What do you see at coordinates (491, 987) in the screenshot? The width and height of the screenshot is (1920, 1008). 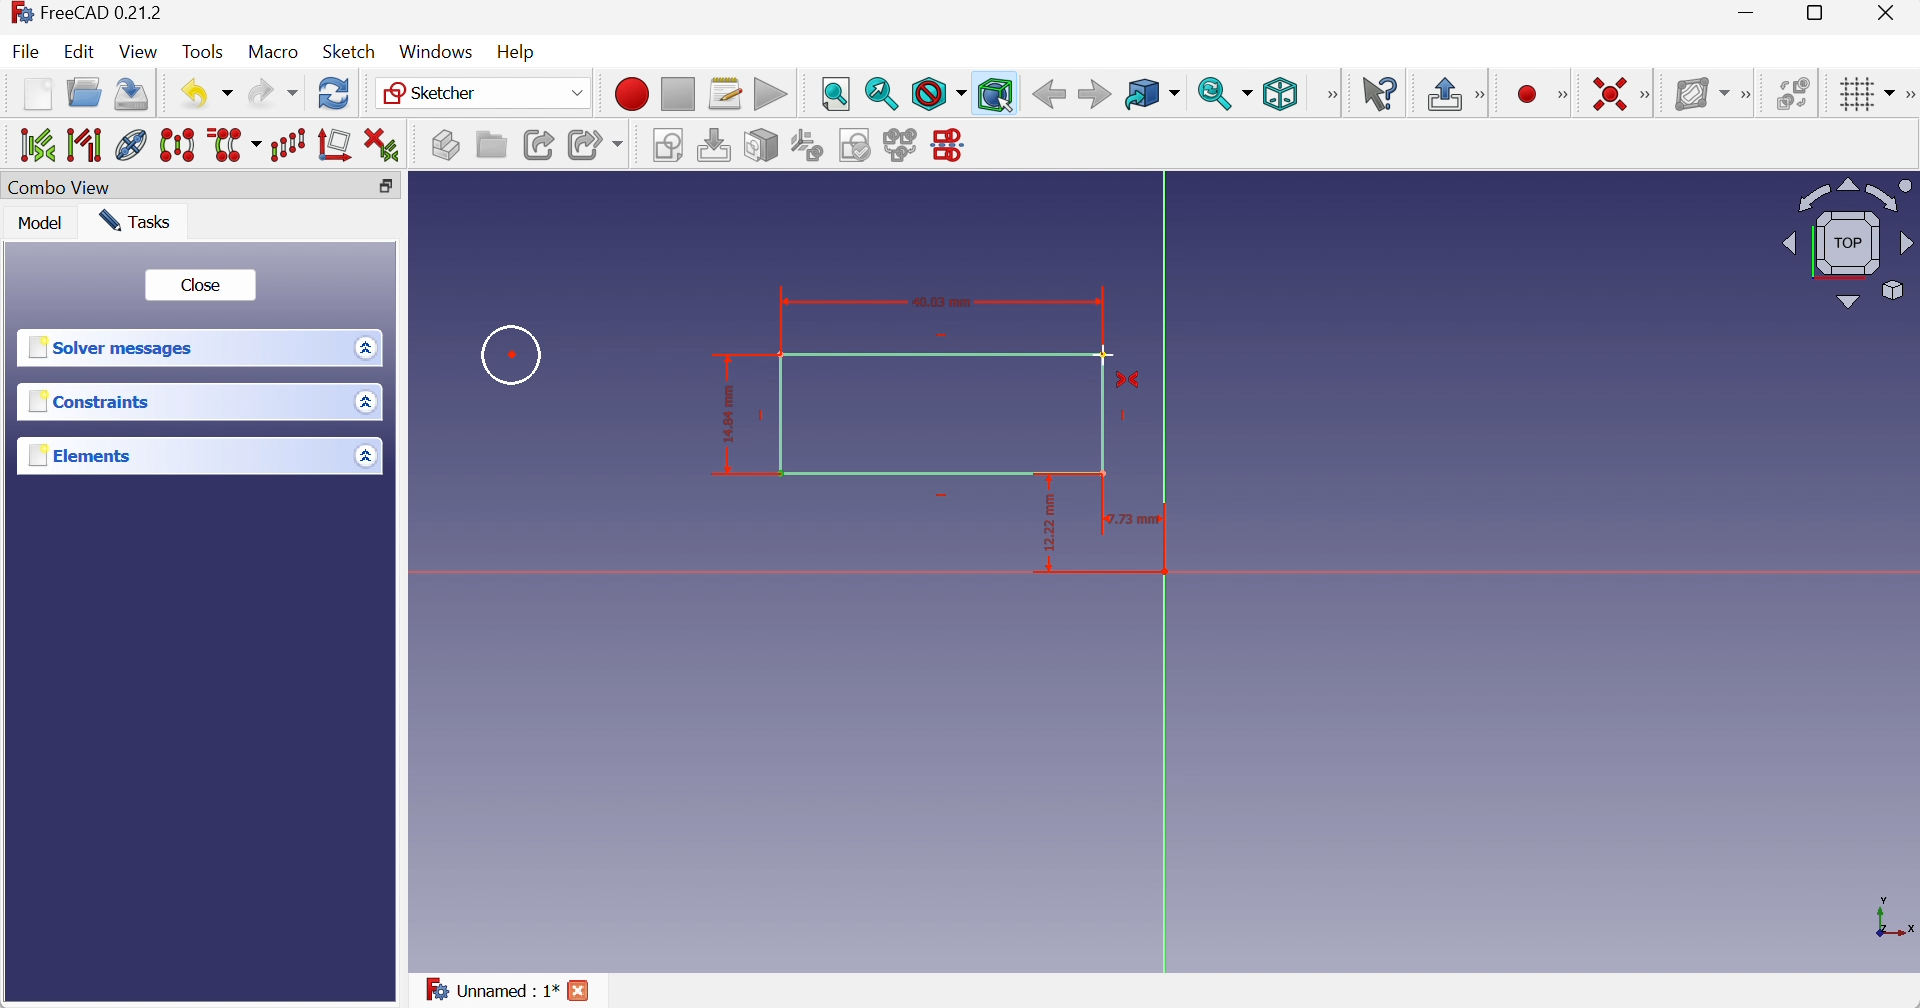 I see `Unnamed : 1*` at bounding box center [491, 987].